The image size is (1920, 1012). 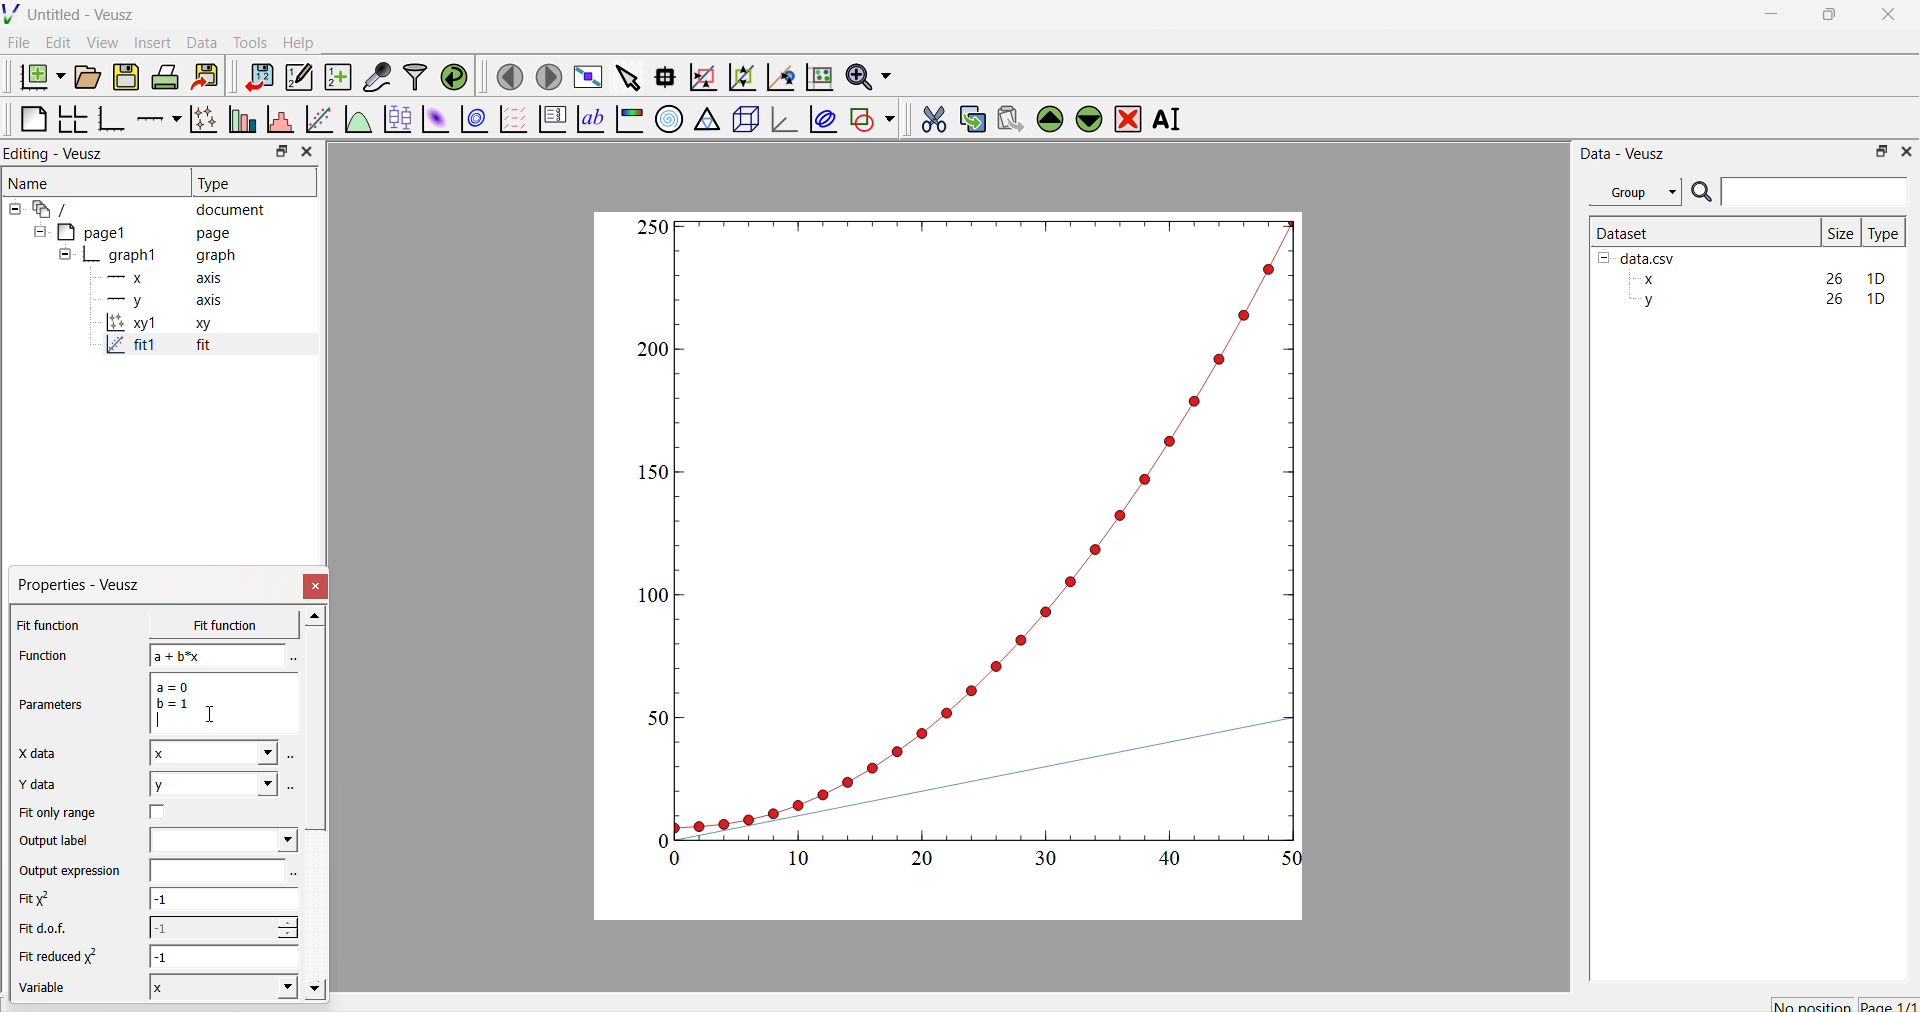 I want to click on a= 0 b=1 , so click(x=220, y=703).